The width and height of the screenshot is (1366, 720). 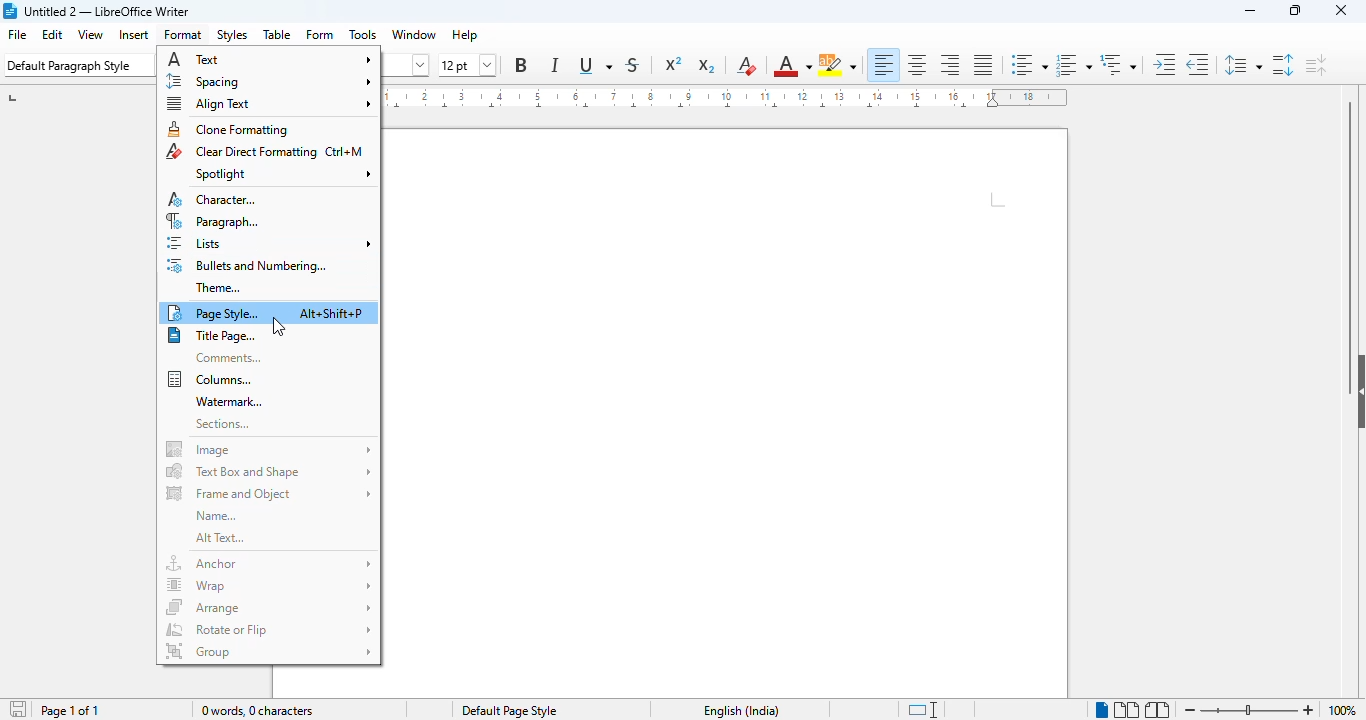 I want to click on default page style, so click(x=509, y=711).